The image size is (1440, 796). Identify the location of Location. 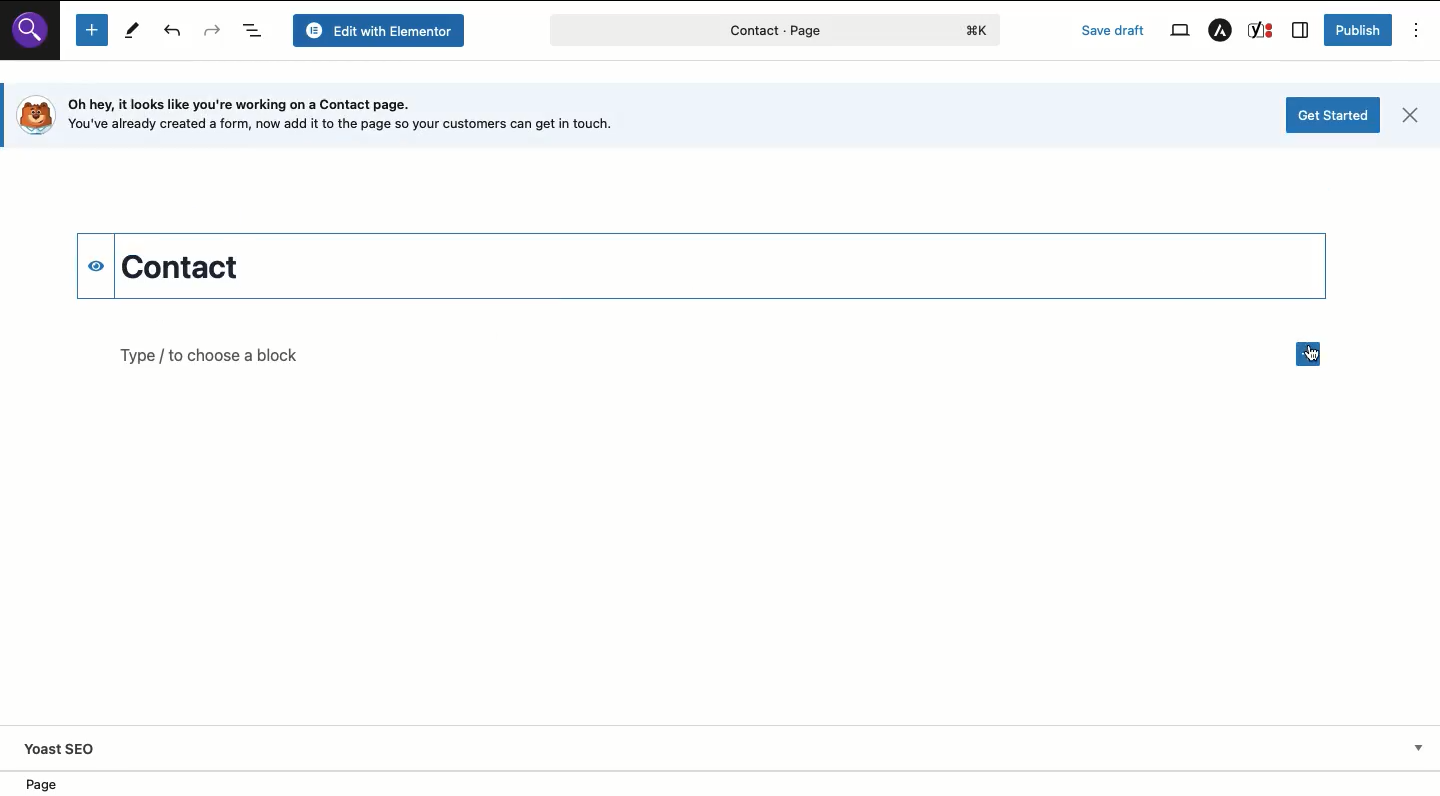
(727, 783).